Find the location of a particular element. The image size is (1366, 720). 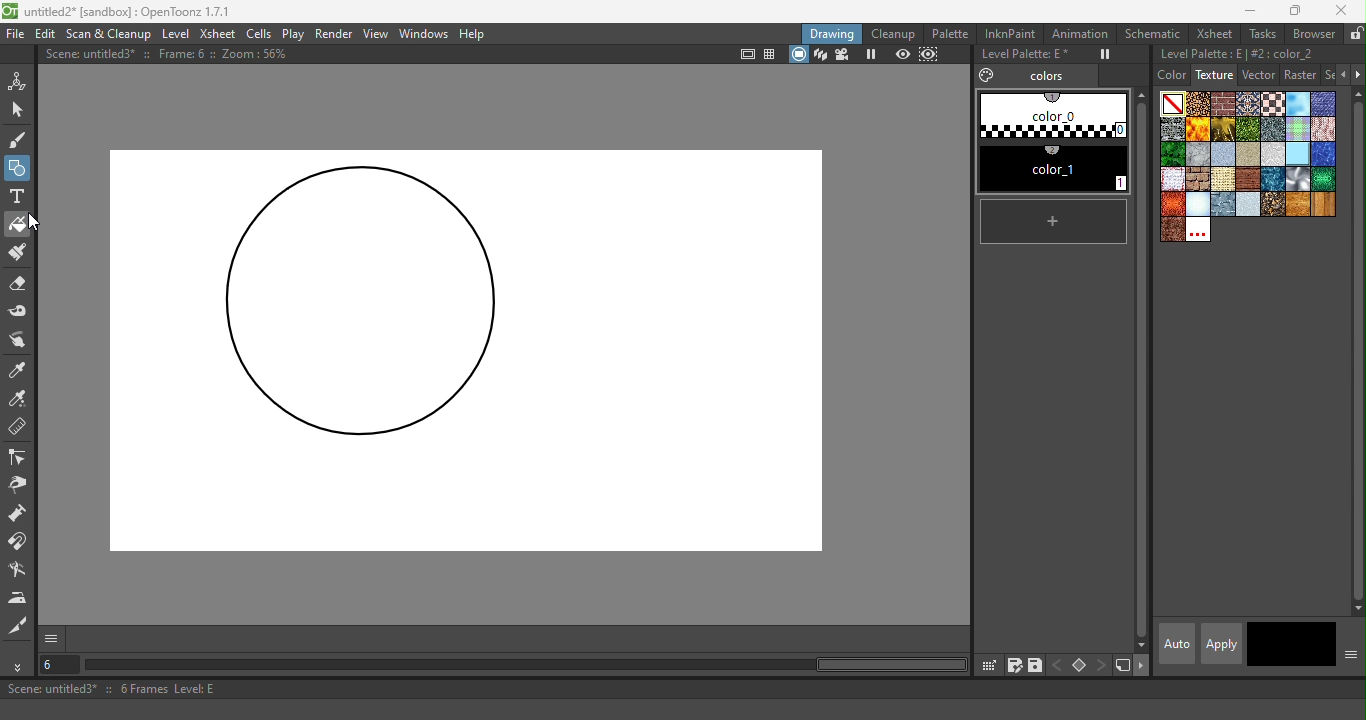

Camera view is located at coordinates (845, 54).